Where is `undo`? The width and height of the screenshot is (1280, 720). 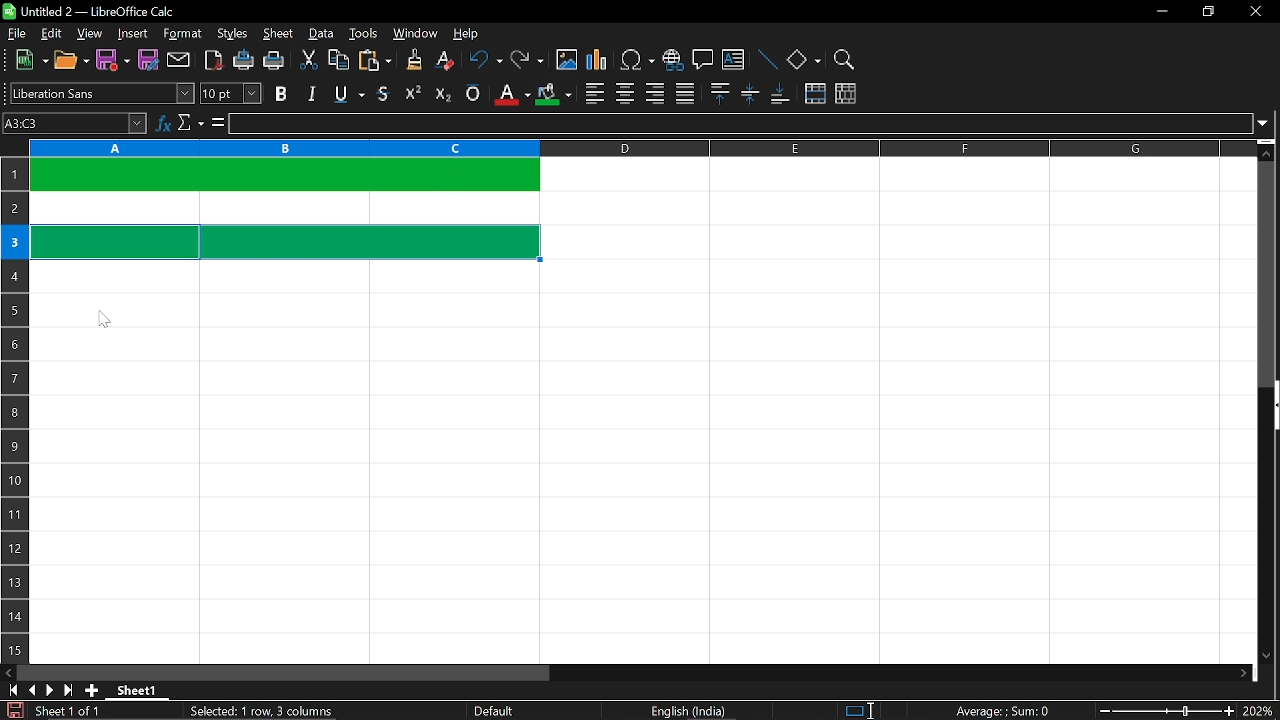
undo is located at coordinates (484, 61).